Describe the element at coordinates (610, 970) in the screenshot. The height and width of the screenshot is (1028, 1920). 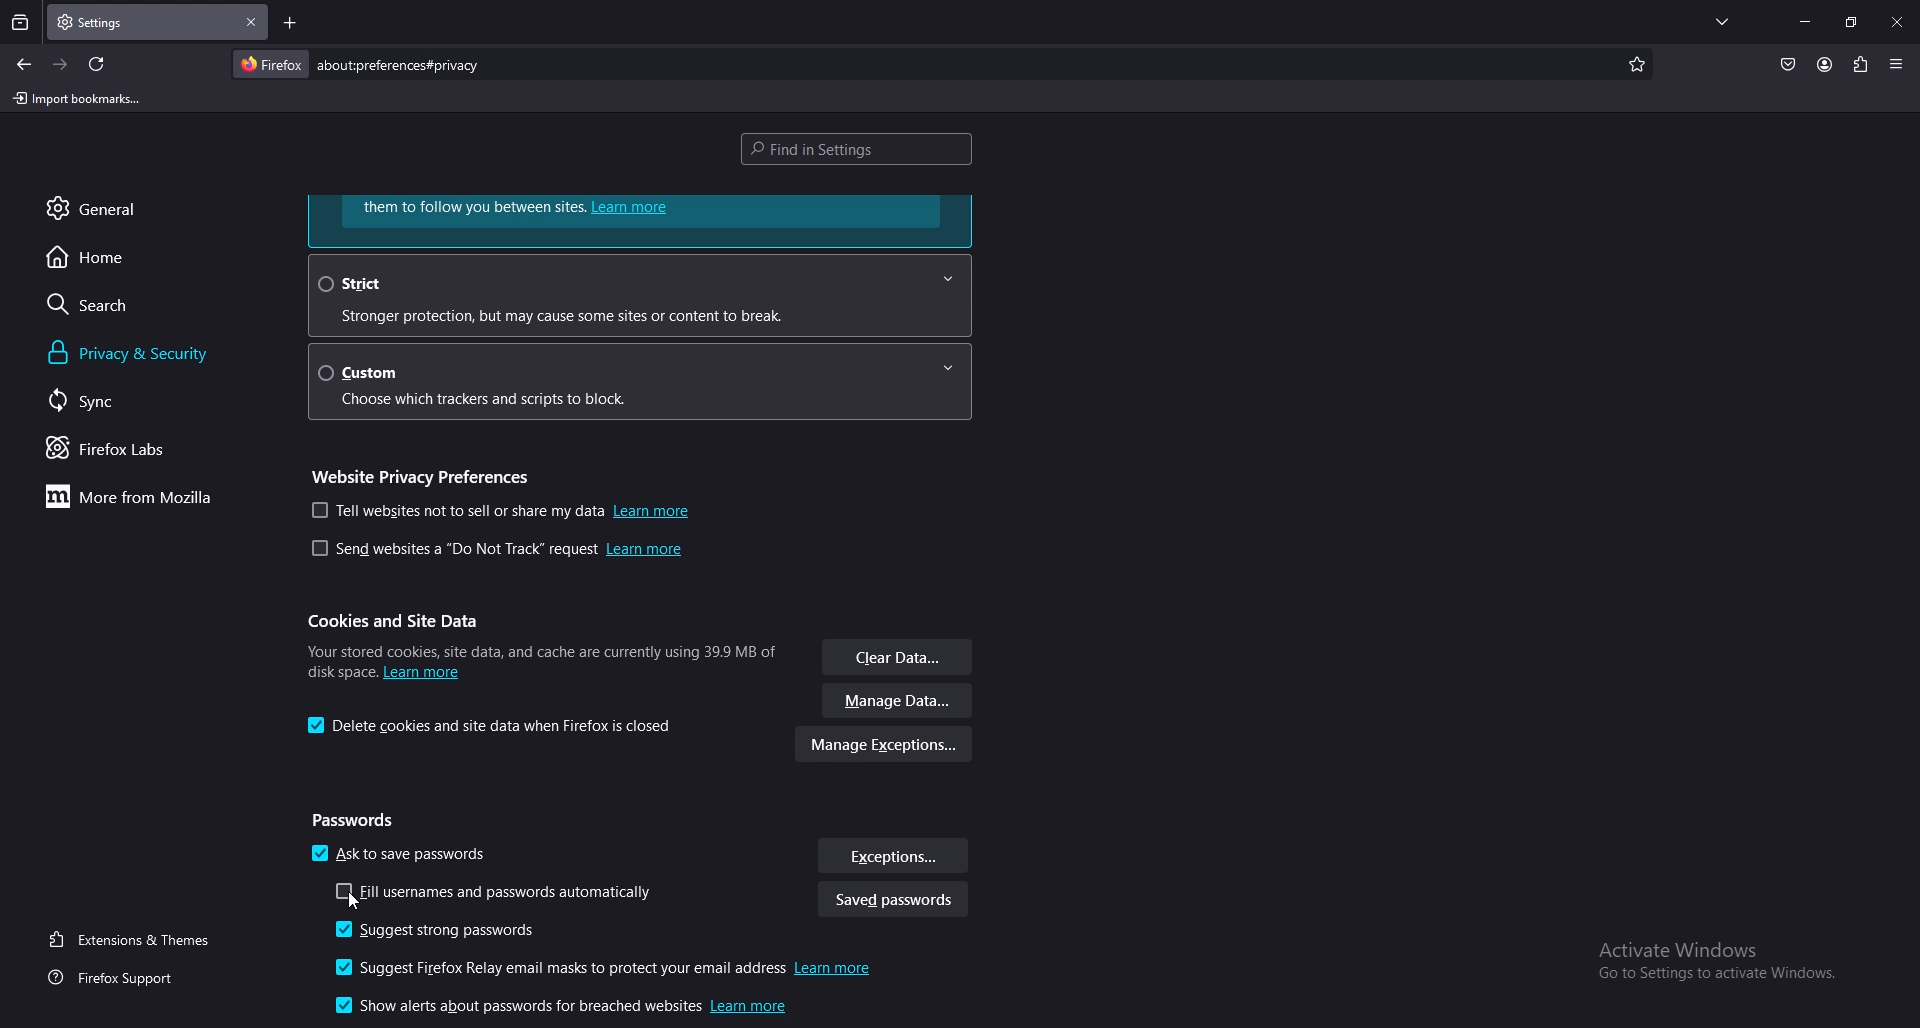
I see `suggest firefox relay email masks` at that location.